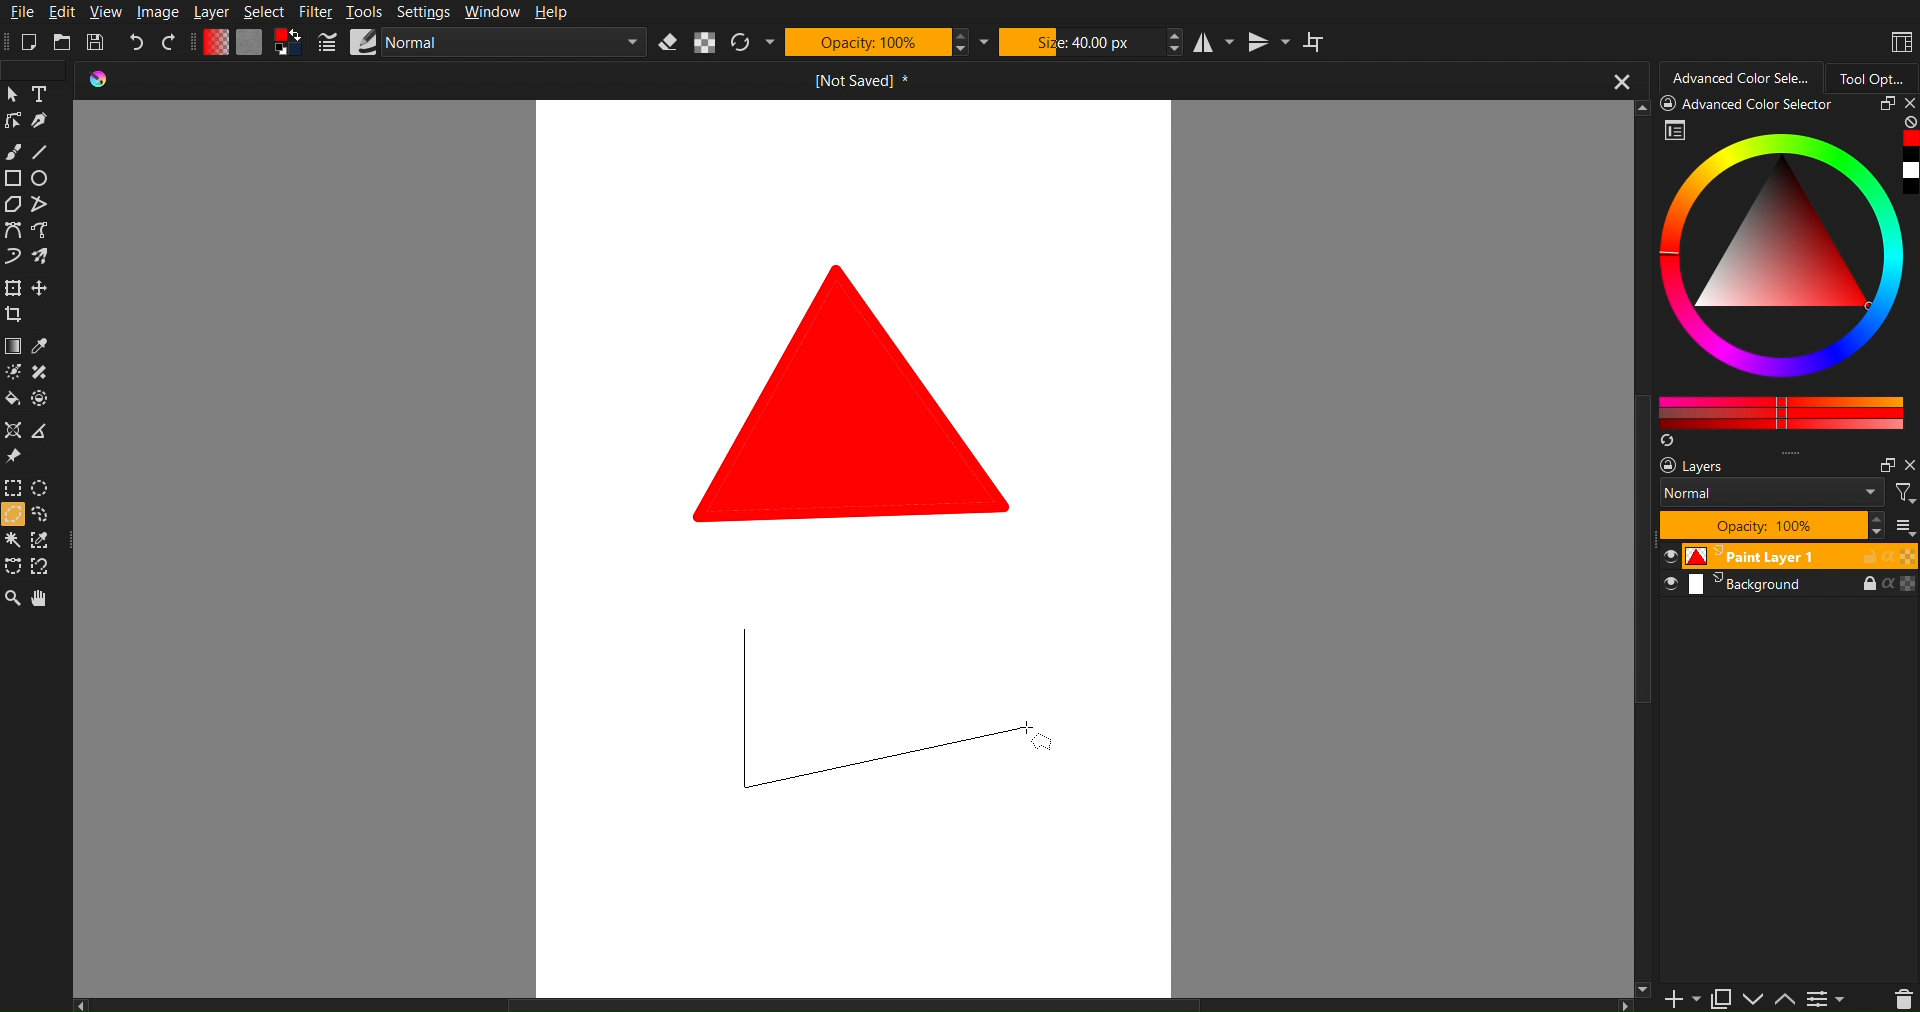 The height and width of the screenshot is (1012, 1920). What do you see at coordinates (1786, 1000) in the screenshot?
I see `Up ` at bounding box center [1786, 1000].